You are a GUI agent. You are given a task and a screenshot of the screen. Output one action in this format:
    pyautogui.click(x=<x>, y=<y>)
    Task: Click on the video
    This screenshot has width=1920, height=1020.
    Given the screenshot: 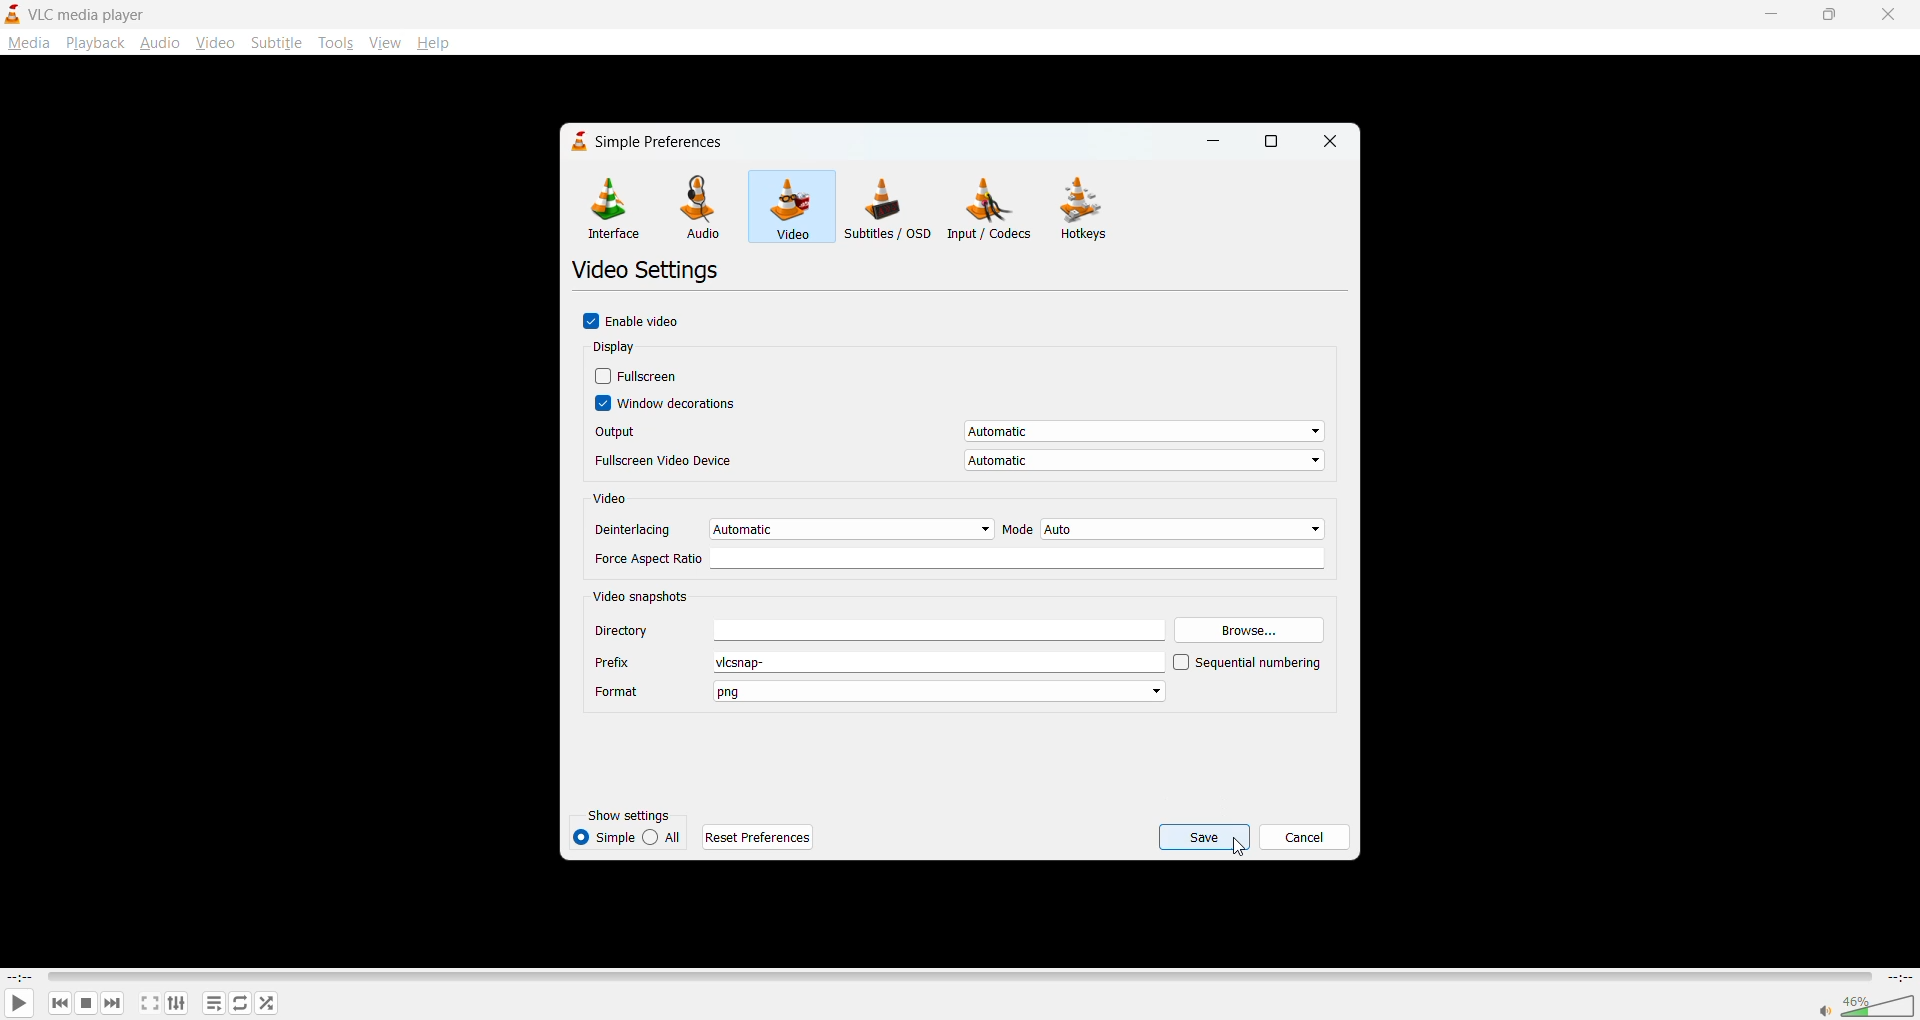 What is the action you would take?
    pyautogui.click(x=615, y=500)
    